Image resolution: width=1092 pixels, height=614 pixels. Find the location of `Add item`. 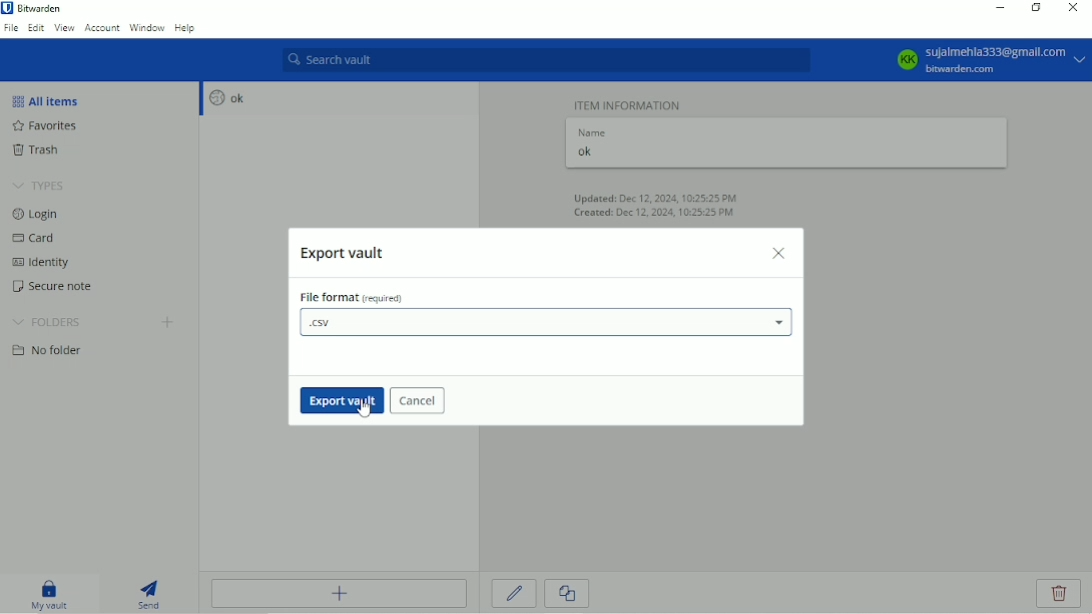

Add item is located at coordinates (339, 593).